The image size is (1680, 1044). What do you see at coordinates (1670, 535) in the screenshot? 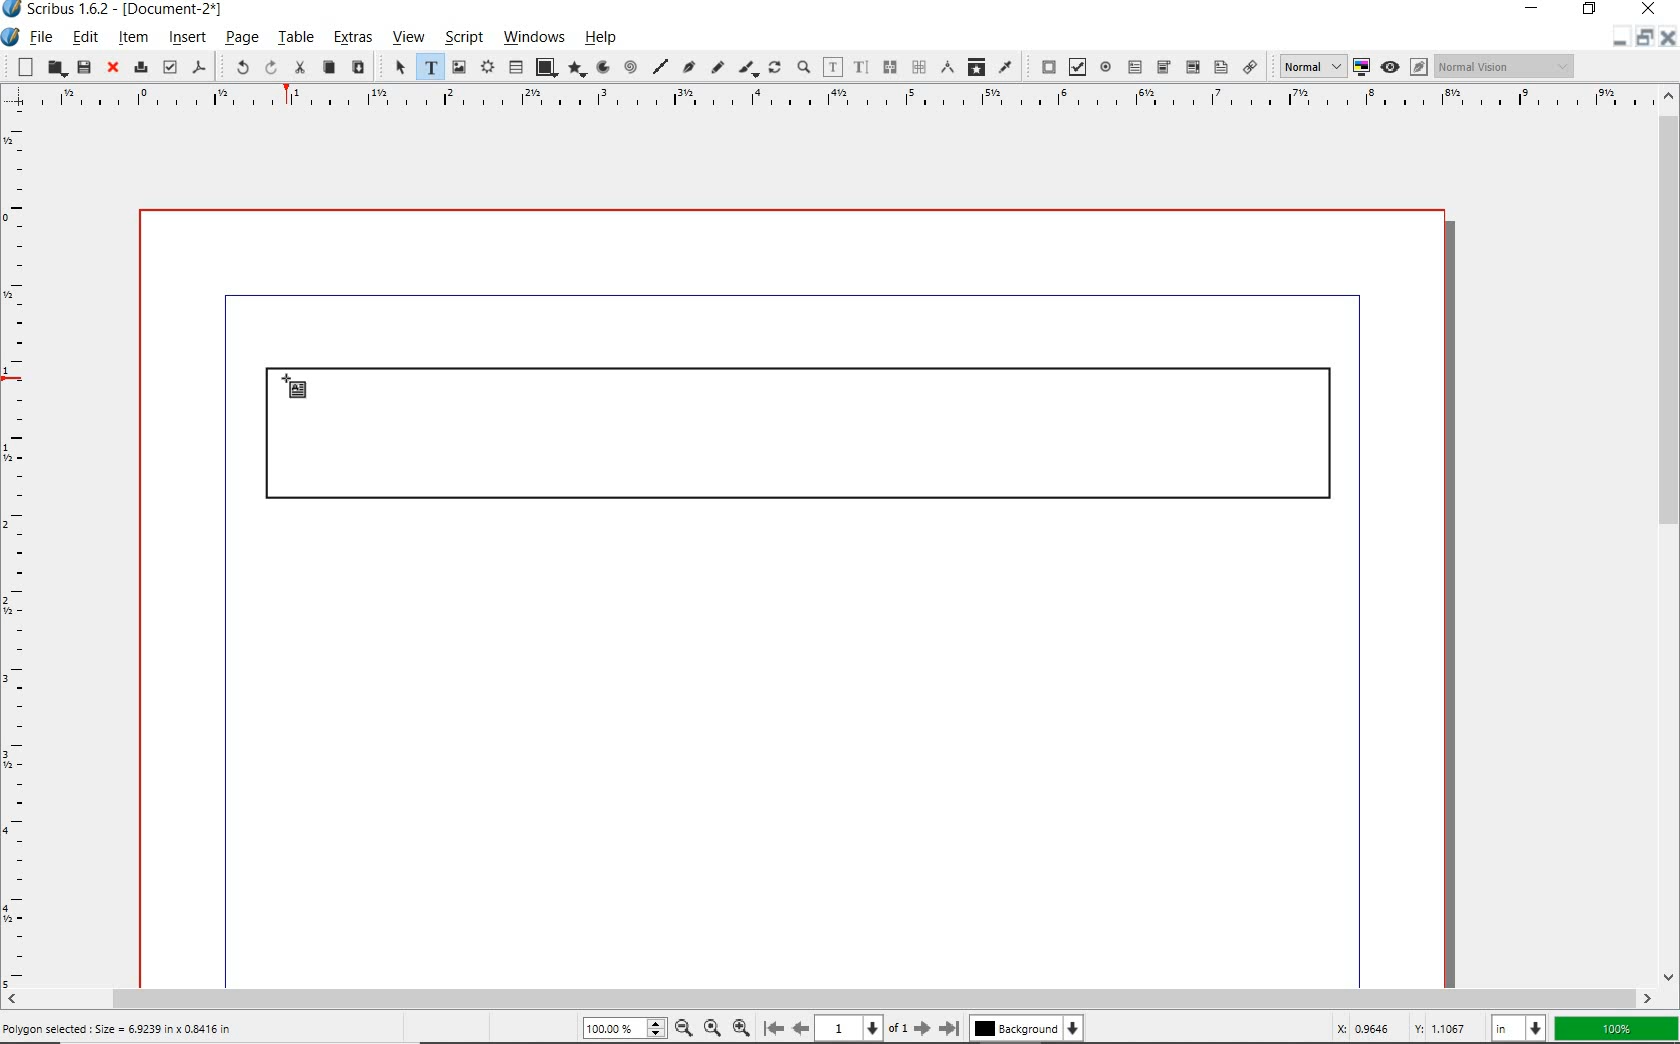
I see `scrollbar` at bounding box center [1670, 535].